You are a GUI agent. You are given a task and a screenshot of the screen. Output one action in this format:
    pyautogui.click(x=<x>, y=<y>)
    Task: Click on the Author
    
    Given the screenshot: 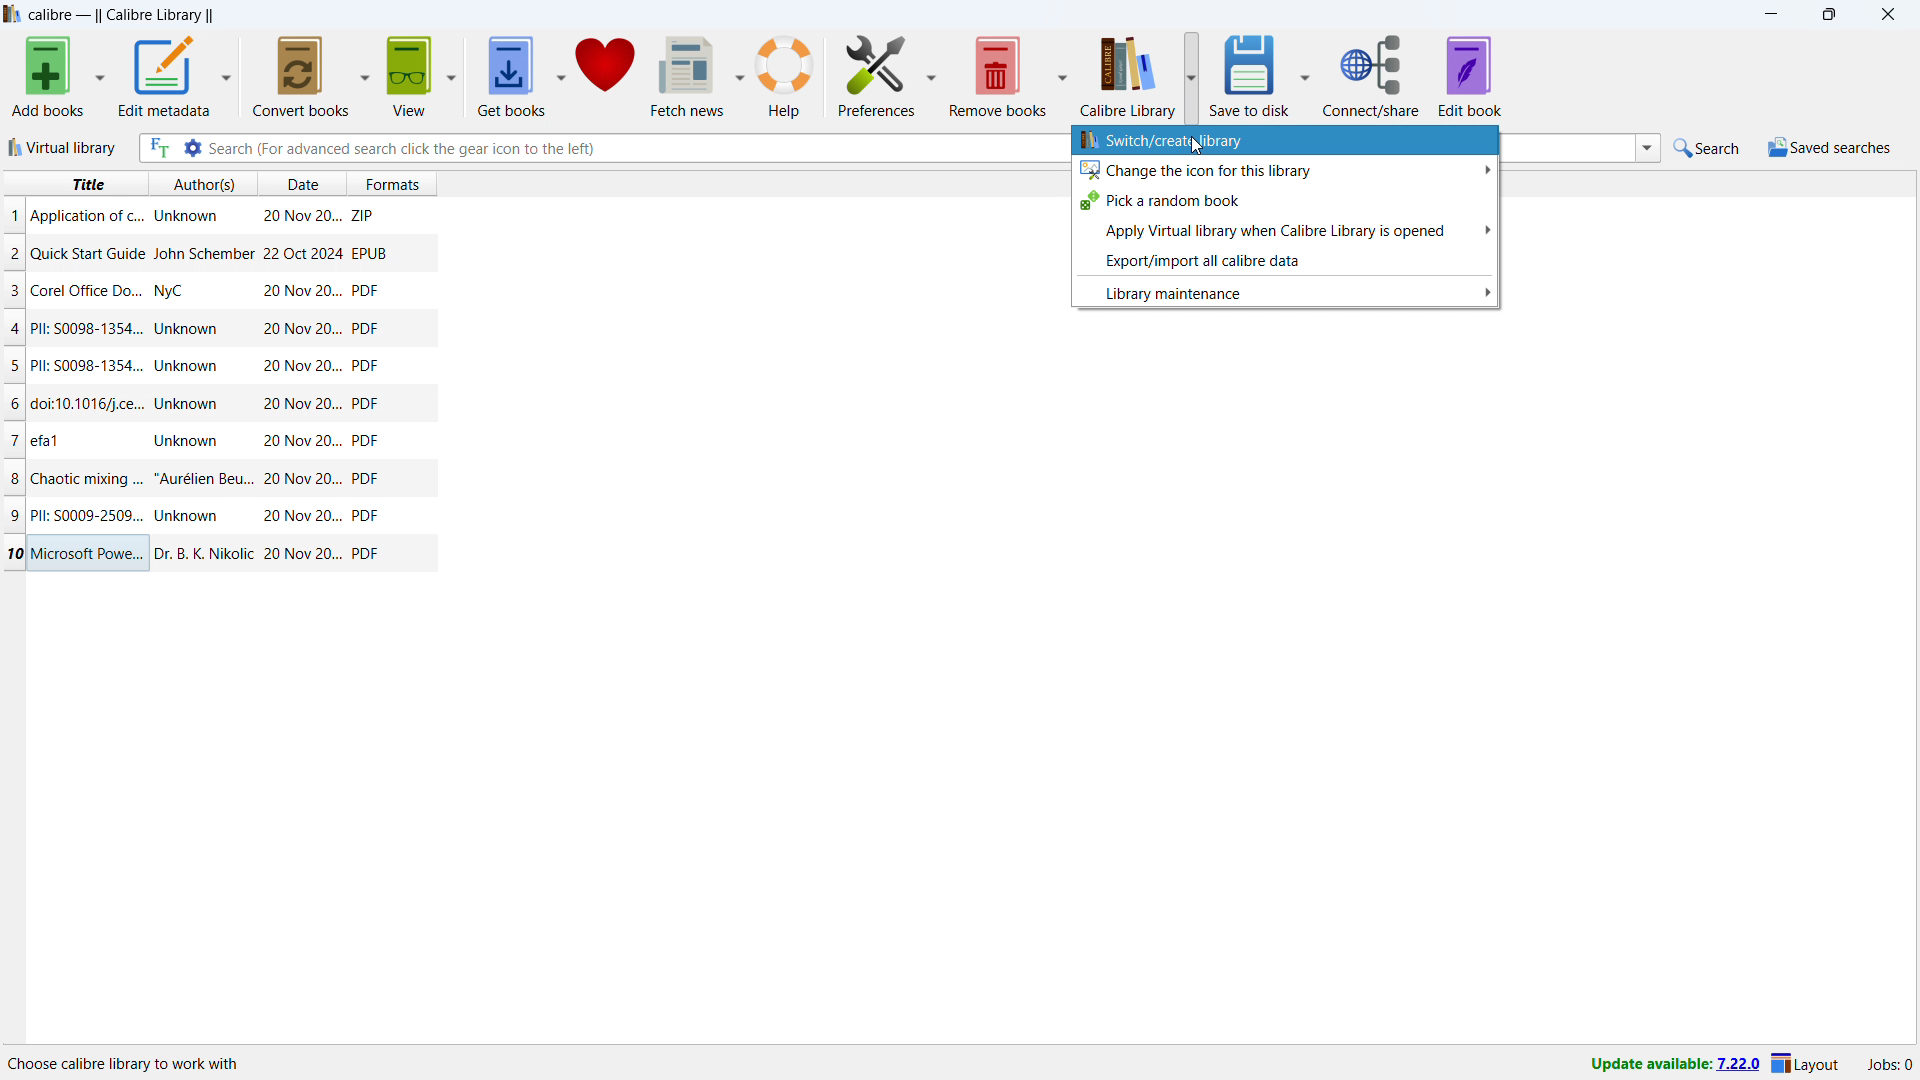 What is the action you would take?
    pyautogui.click(x=184, y=217)
    